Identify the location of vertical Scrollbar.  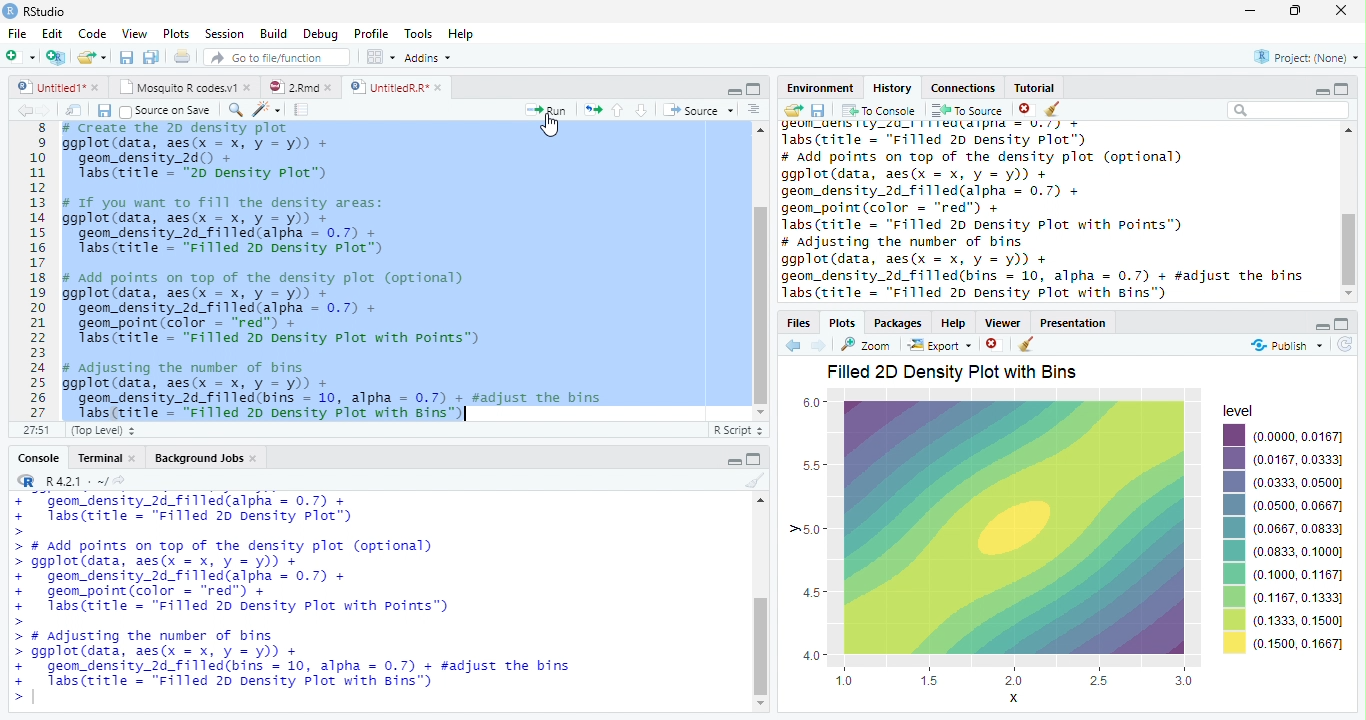
(761, 305).